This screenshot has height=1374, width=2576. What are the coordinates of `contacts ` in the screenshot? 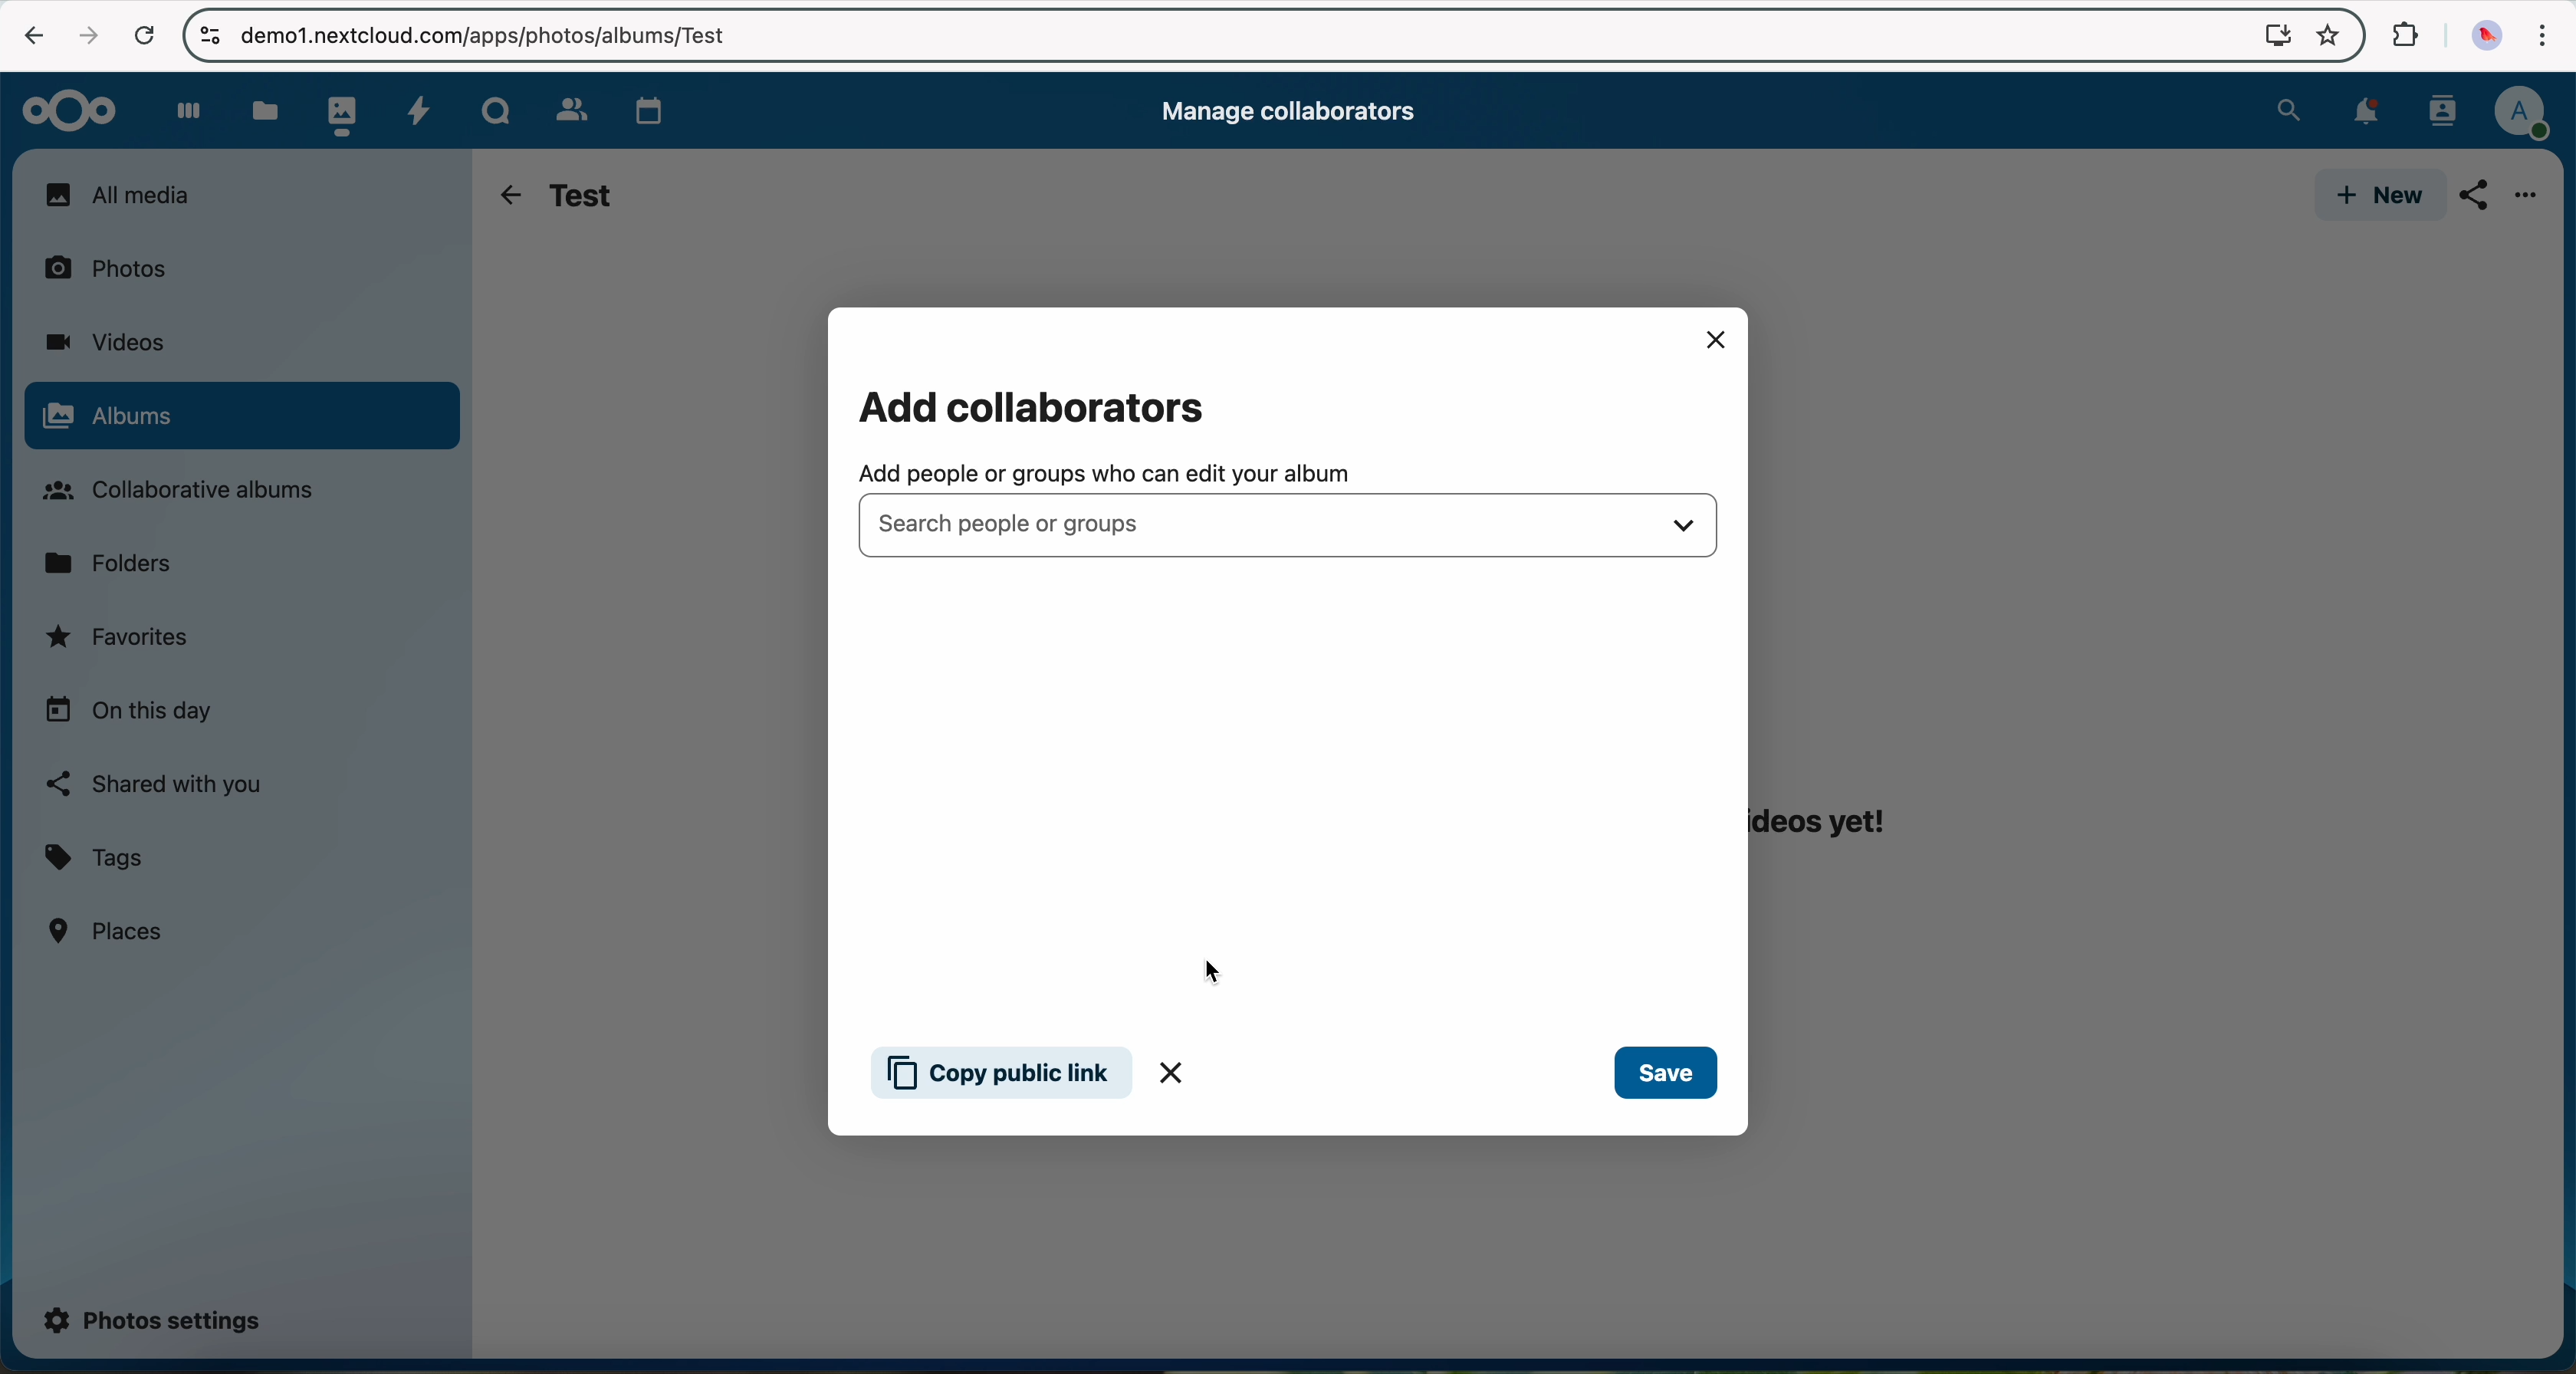 It's located at (564, 105).